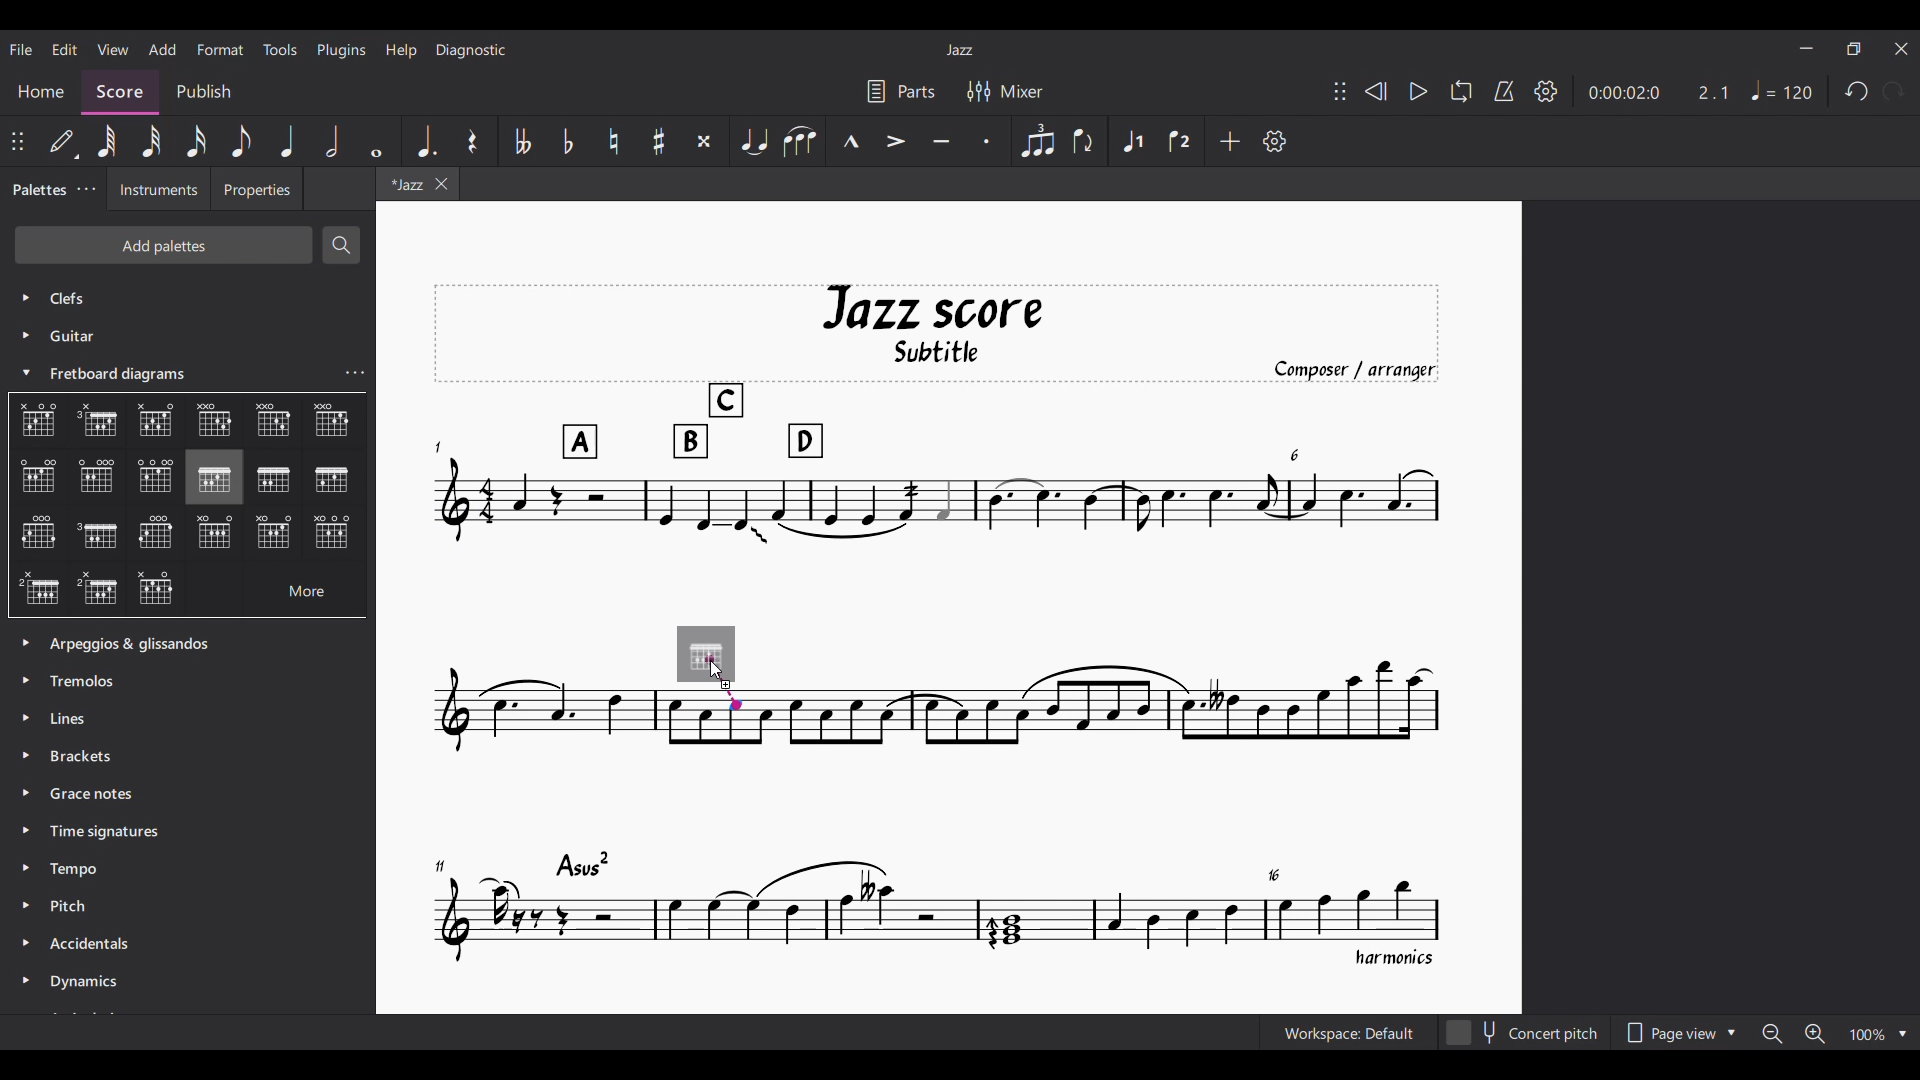 The width and height of the screenshot is (1920, 1080). Describe the element at coordinates (212, 420) in the screenshot. I see `Chart4` at that location.